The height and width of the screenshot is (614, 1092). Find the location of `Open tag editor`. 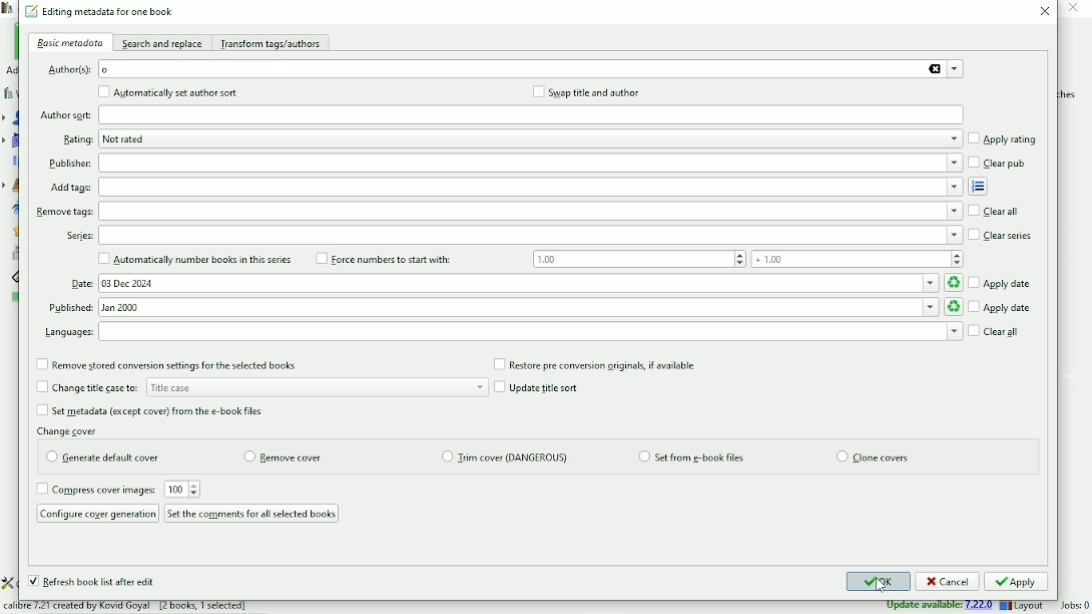

Open tag editor is located at coordinates (980, 186).